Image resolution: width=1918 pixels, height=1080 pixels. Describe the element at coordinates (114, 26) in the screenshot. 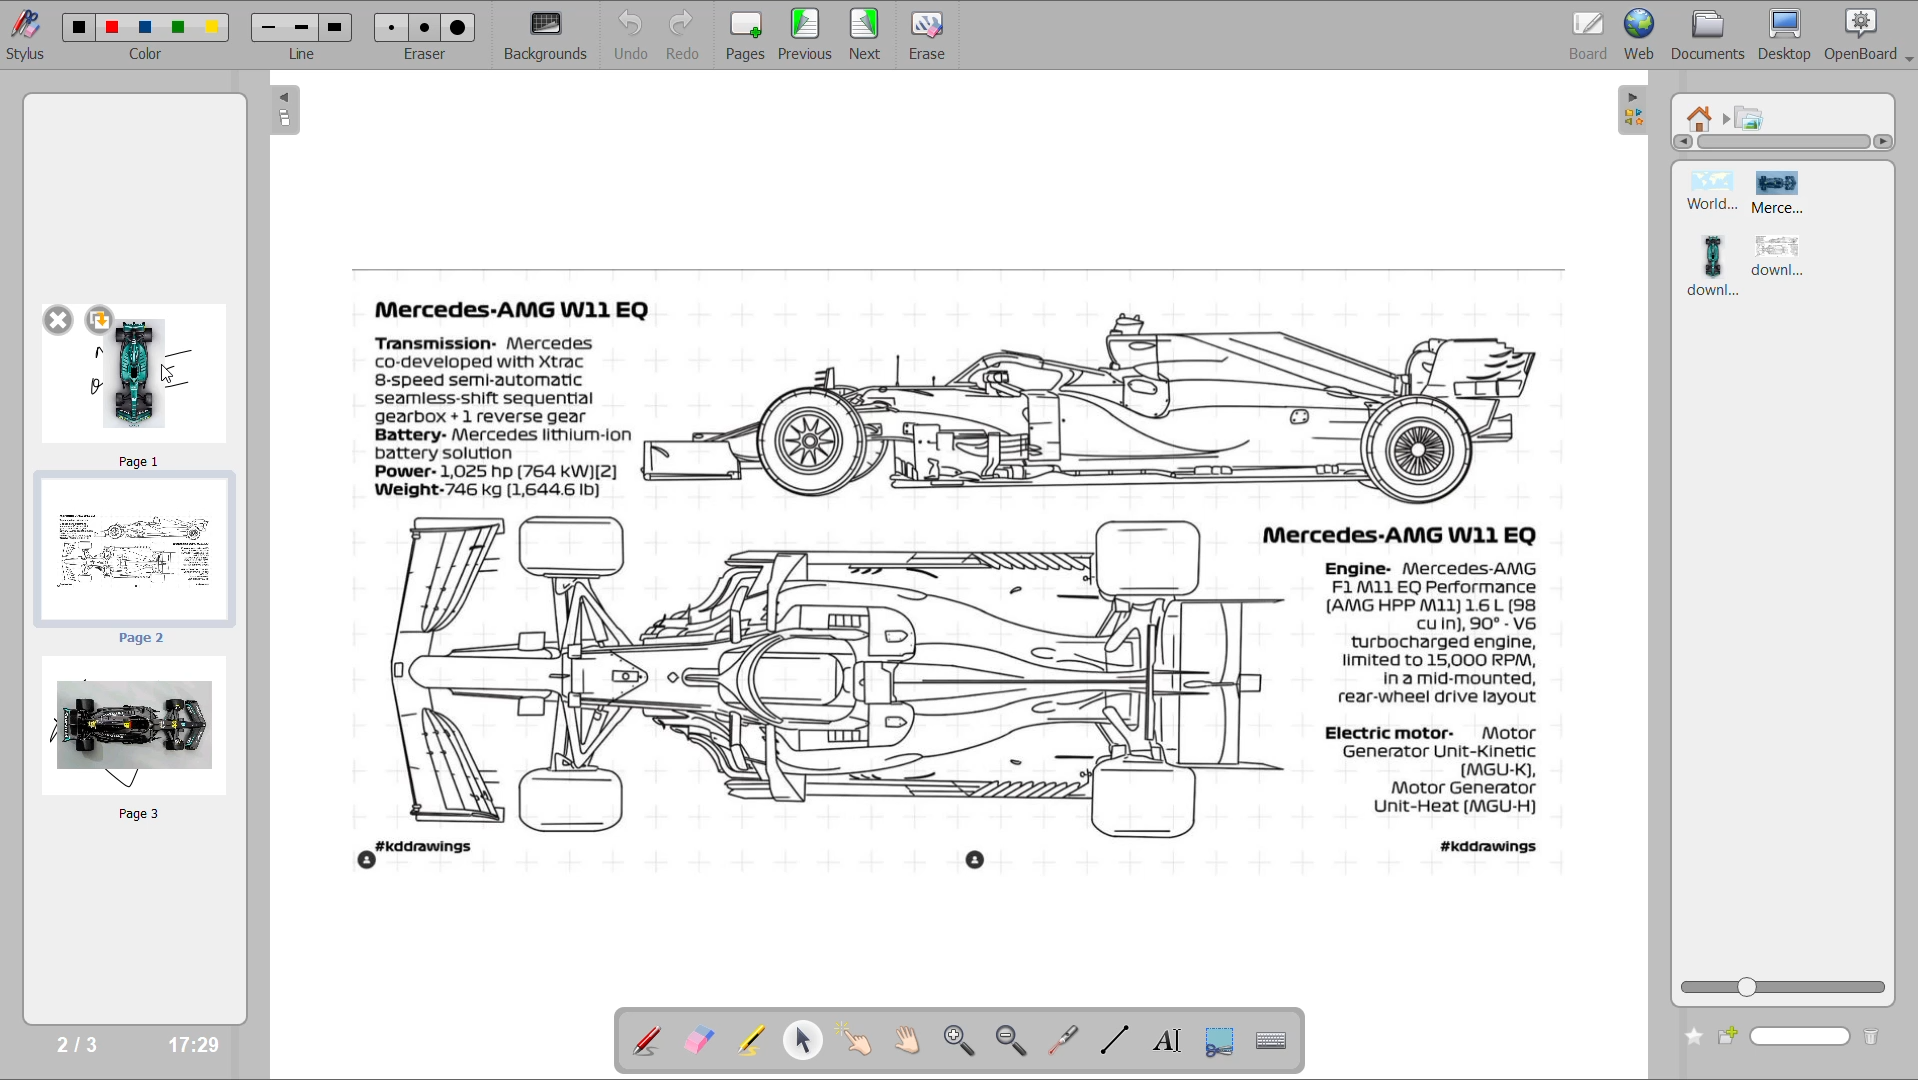

I see `color 2` at that location.